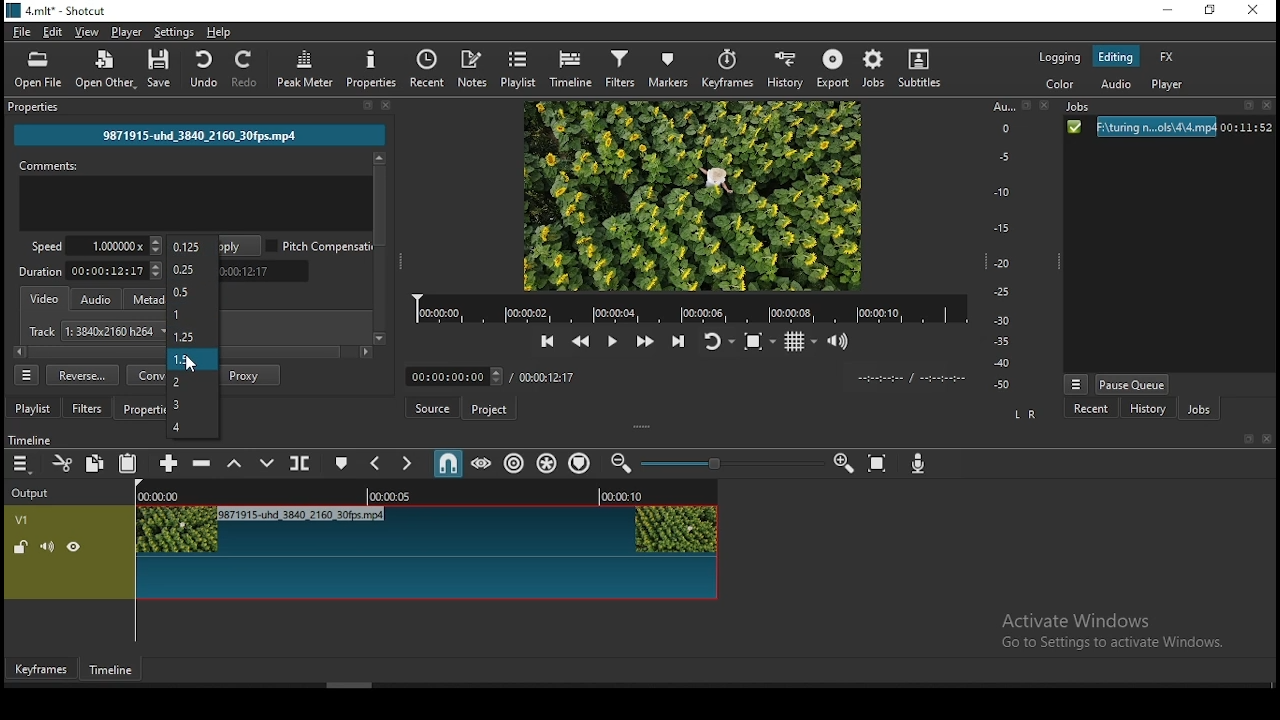 The width and height of the screenshot is (1280, 720). Describe the element at coordinates (579, 462) in the screenshot. I see `ripple markers` at that location.